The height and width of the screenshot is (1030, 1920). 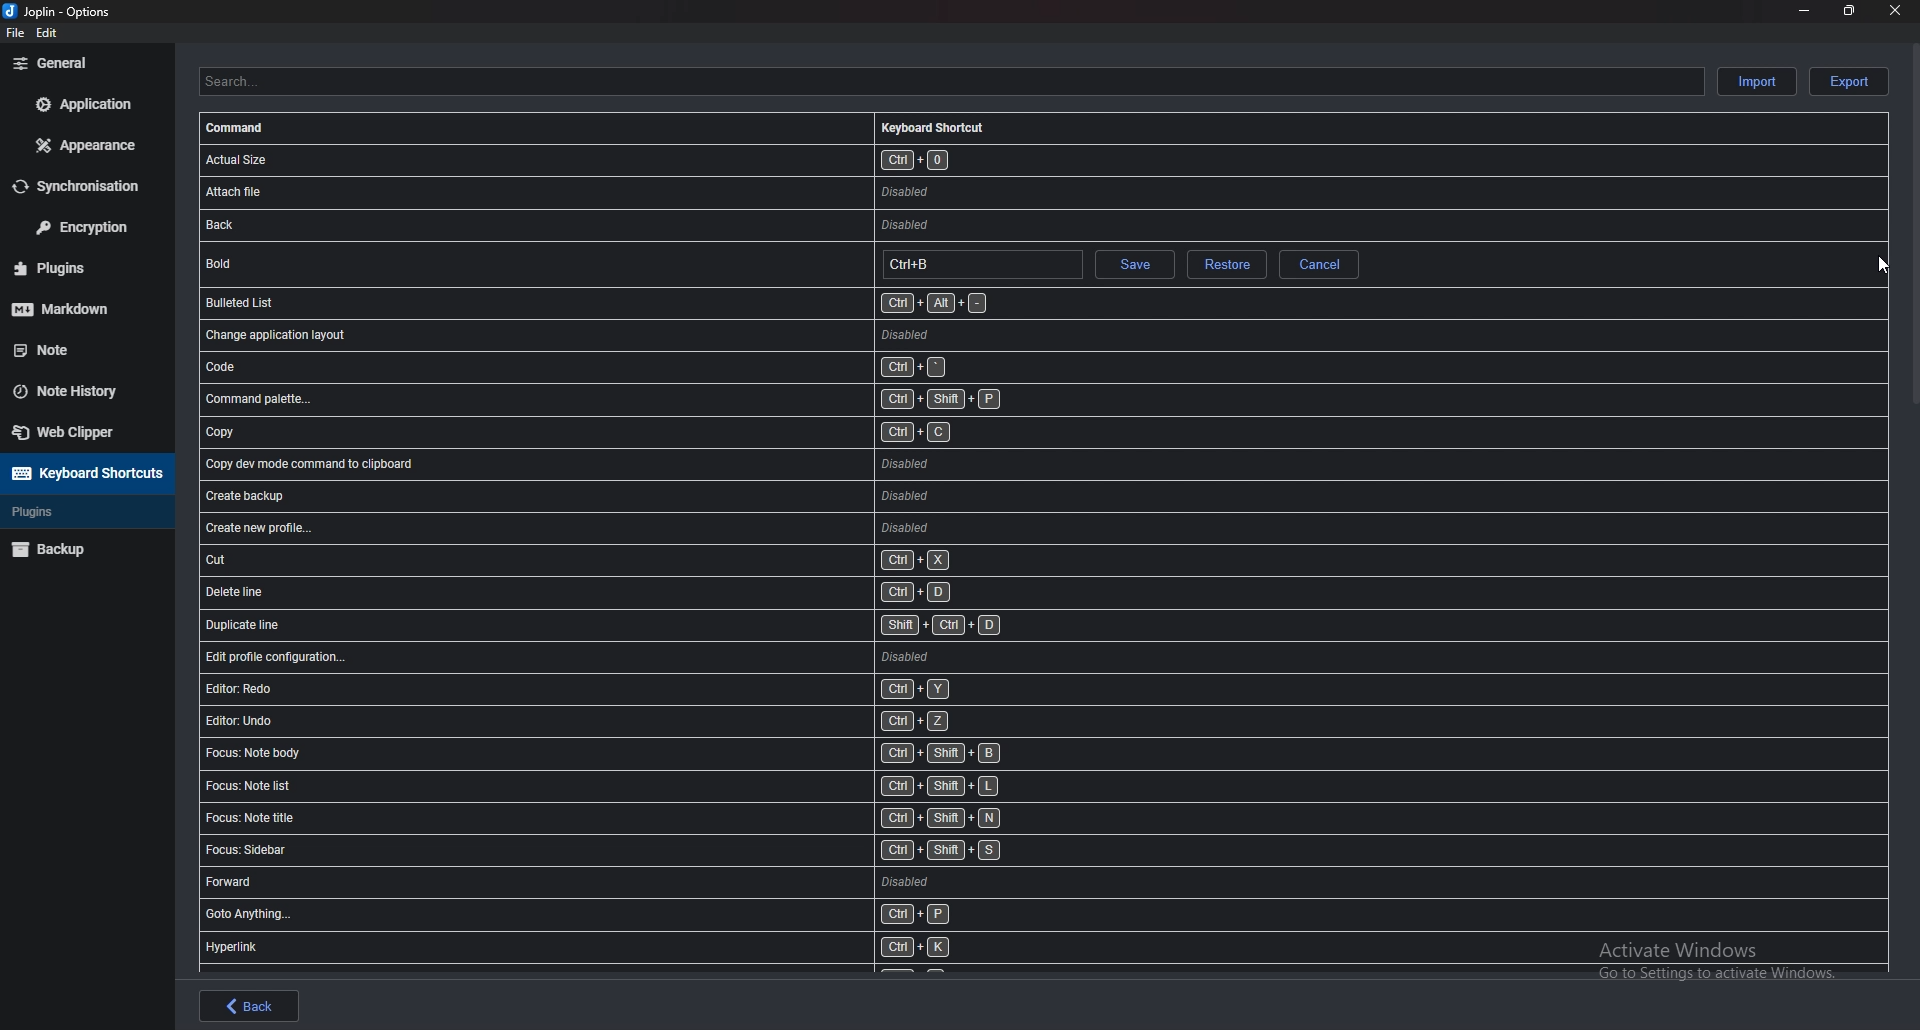 I want to click on Note, so click(x=74, y=347).